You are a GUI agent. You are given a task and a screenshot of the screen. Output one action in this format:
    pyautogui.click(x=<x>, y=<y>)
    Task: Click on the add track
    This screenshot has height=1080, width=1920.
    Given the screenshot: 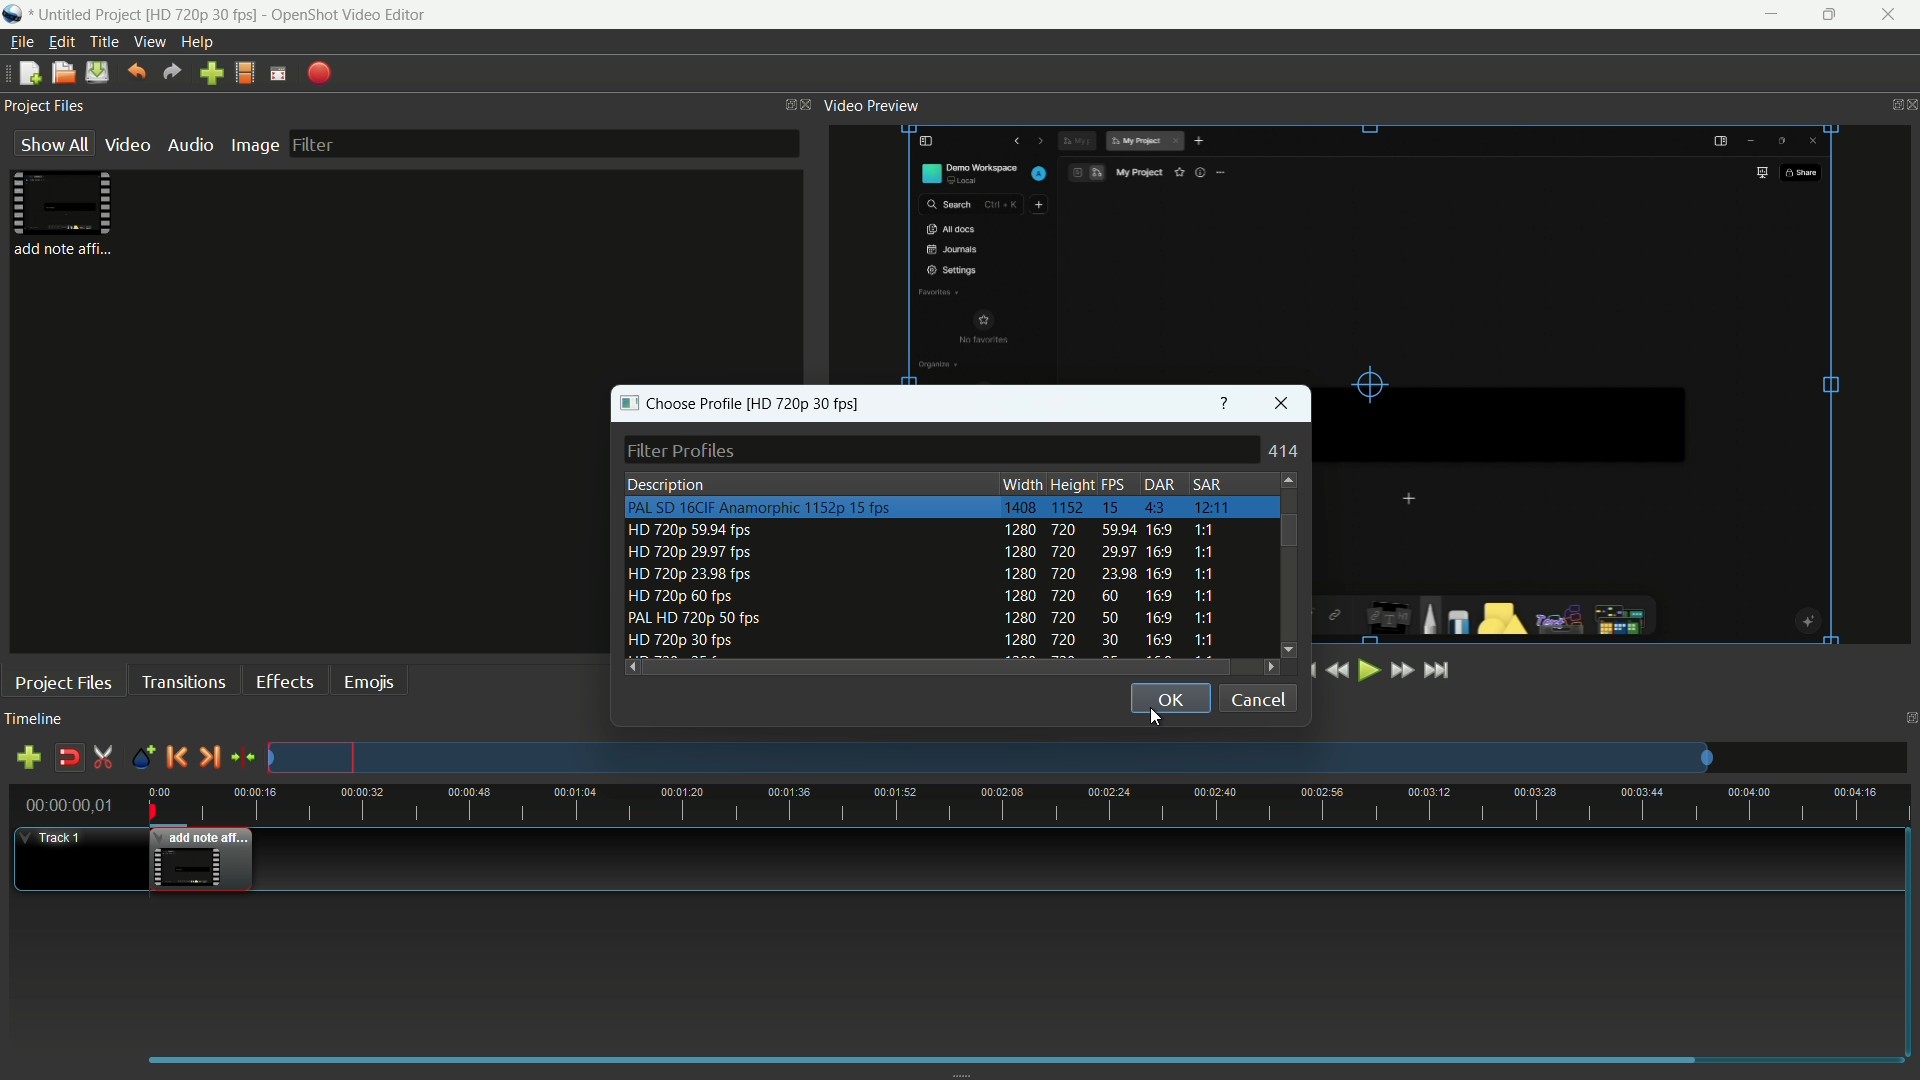 What is the action you would take?
    pyautogui.click(x=28, y=758)
    